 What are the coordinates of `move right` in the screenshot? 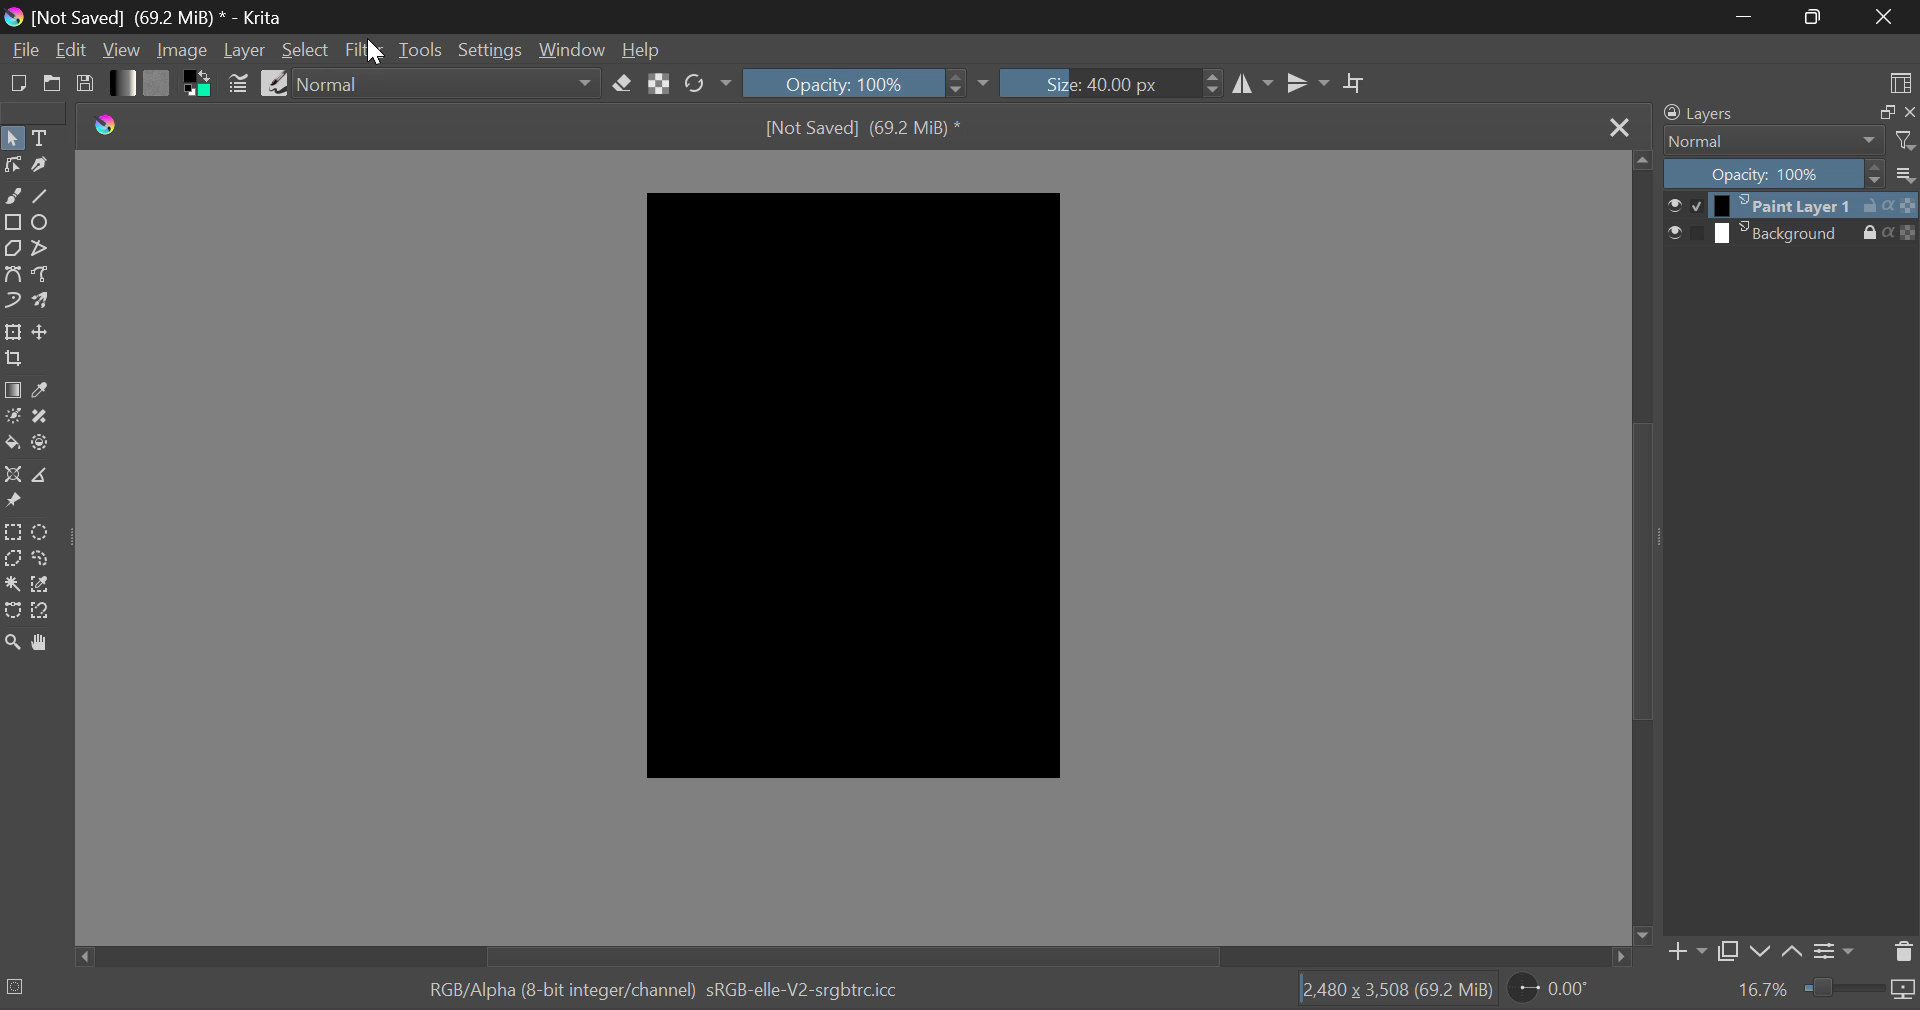 It's located at (1619, 957).